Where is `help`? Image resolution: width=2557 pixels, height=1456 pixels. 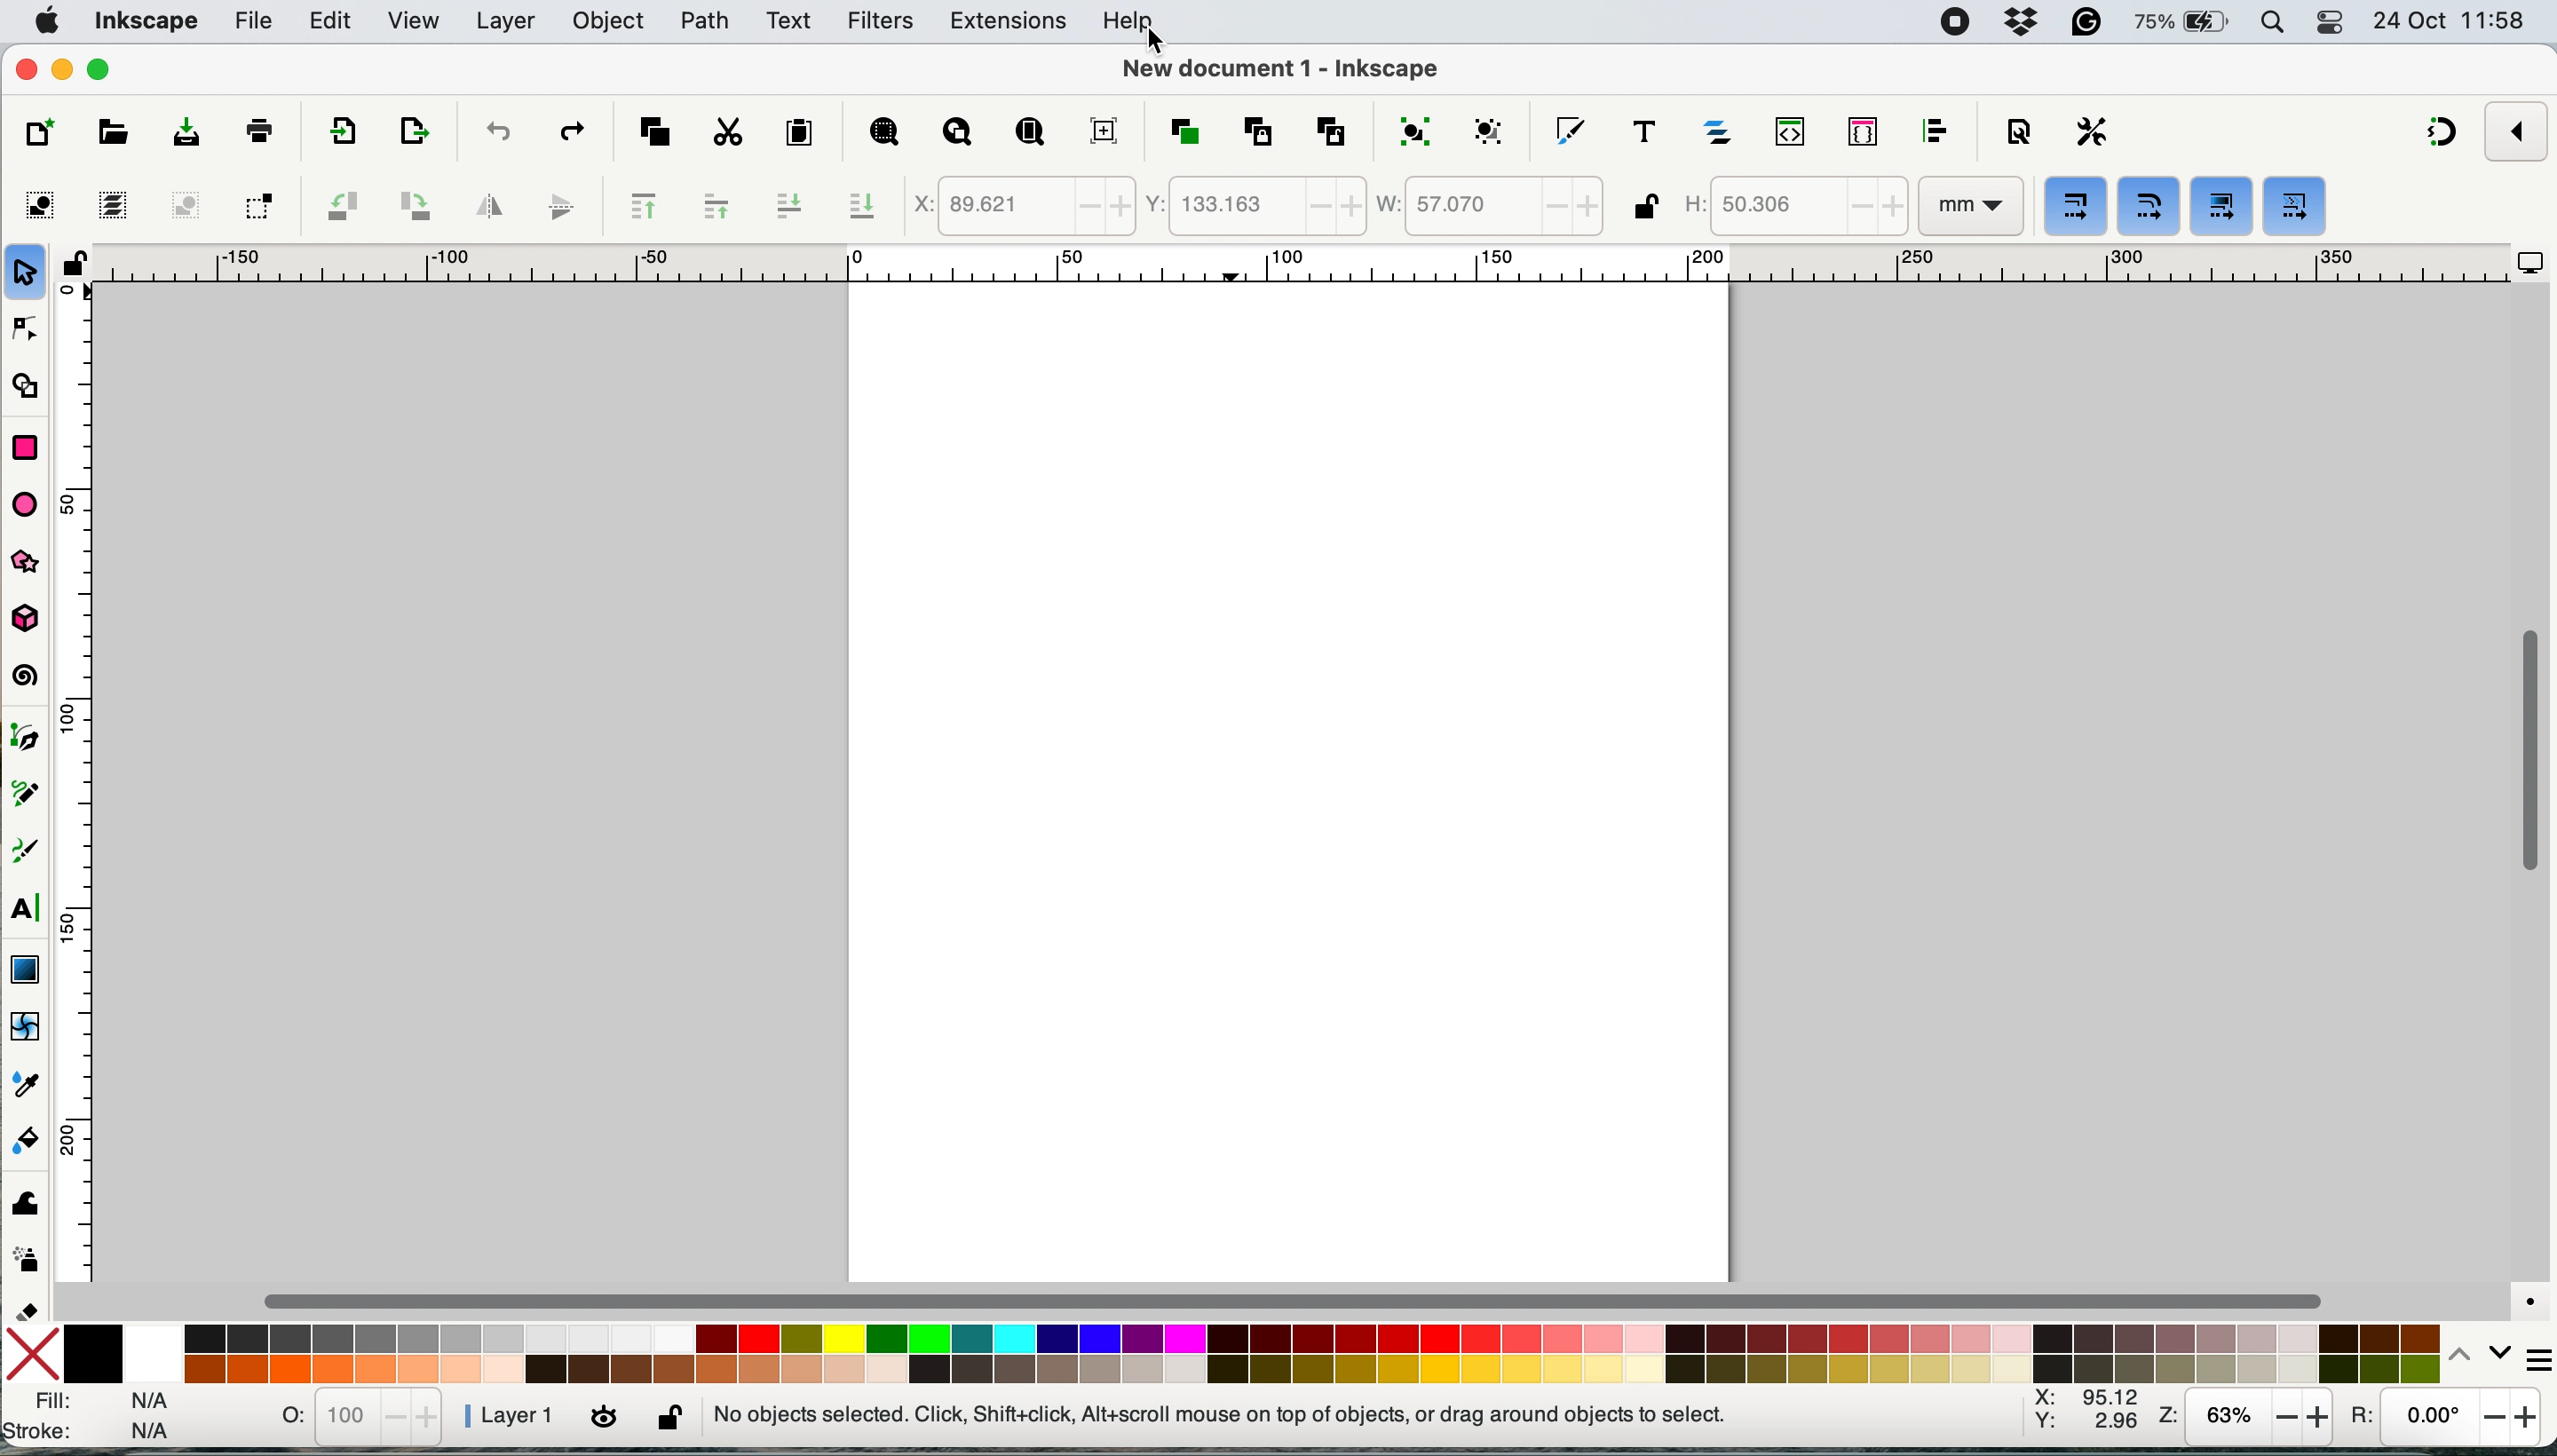 help is located at coordinates (1131, 17).